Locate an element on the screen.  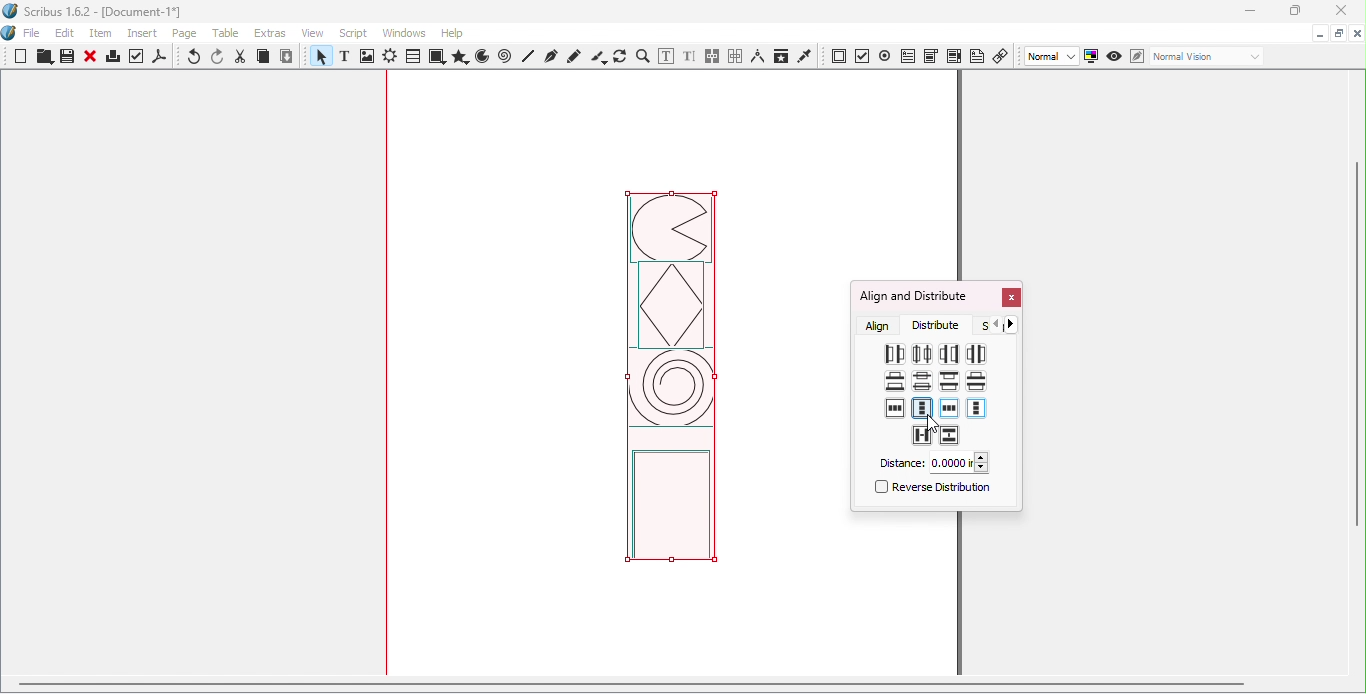
Measurements is located at coordinates (757, 56).